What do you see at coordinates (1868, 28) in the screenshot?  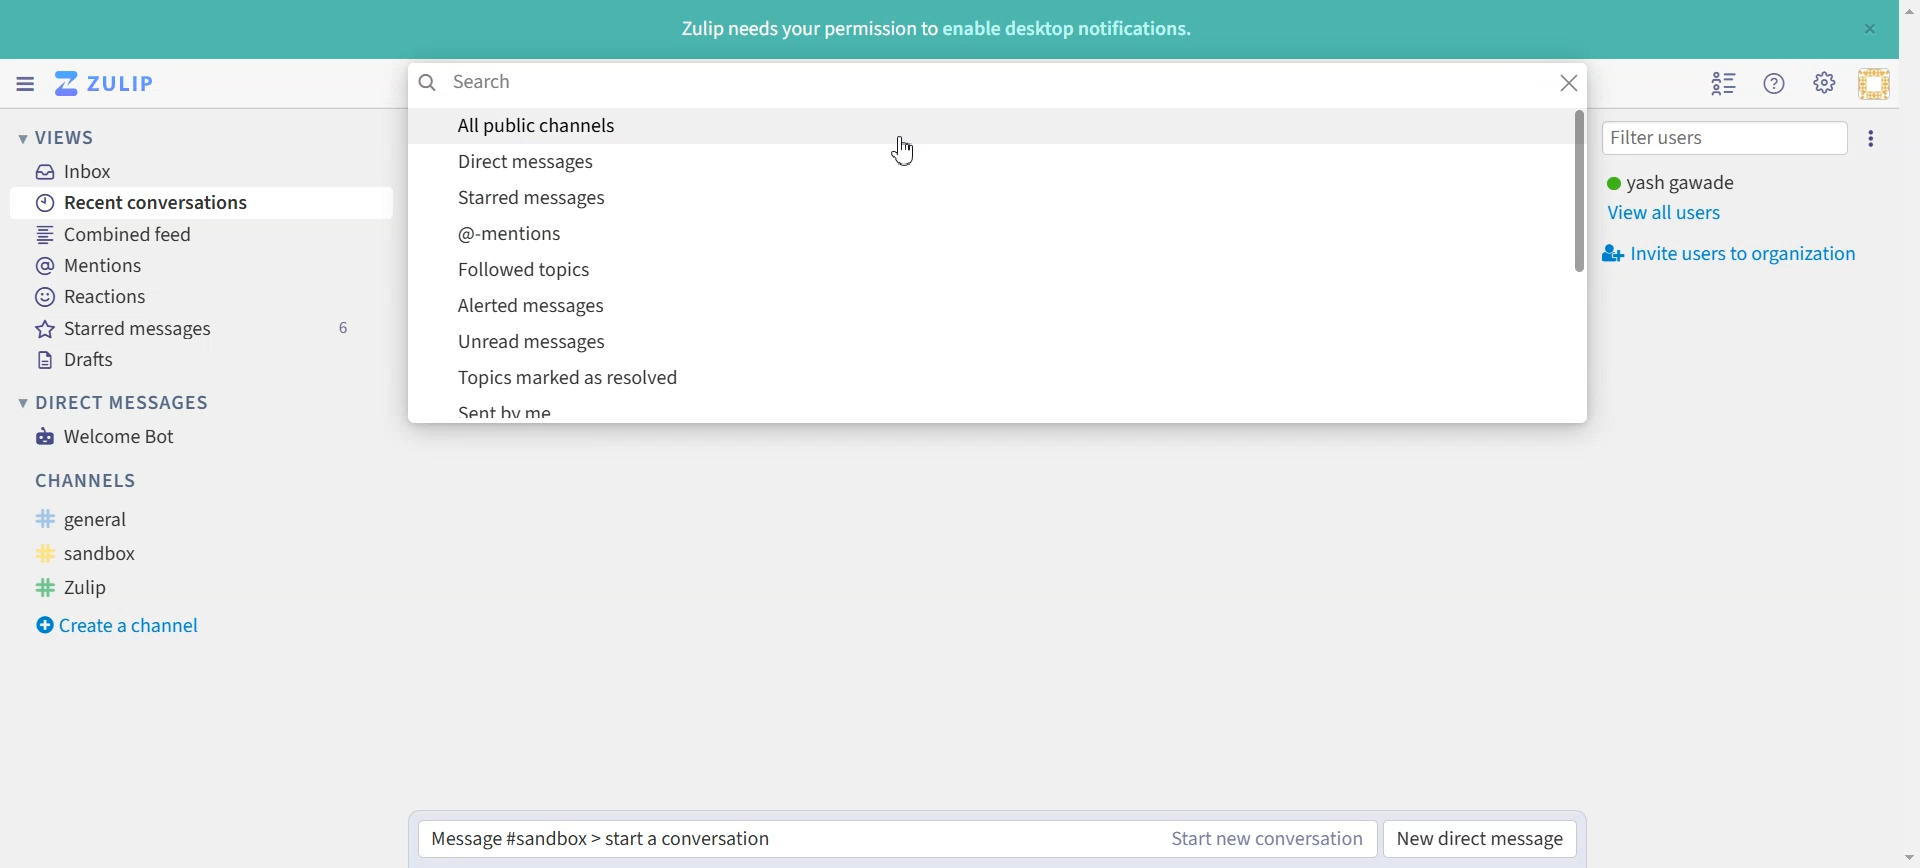 I see `Close` at bounding box center [1868, 28].